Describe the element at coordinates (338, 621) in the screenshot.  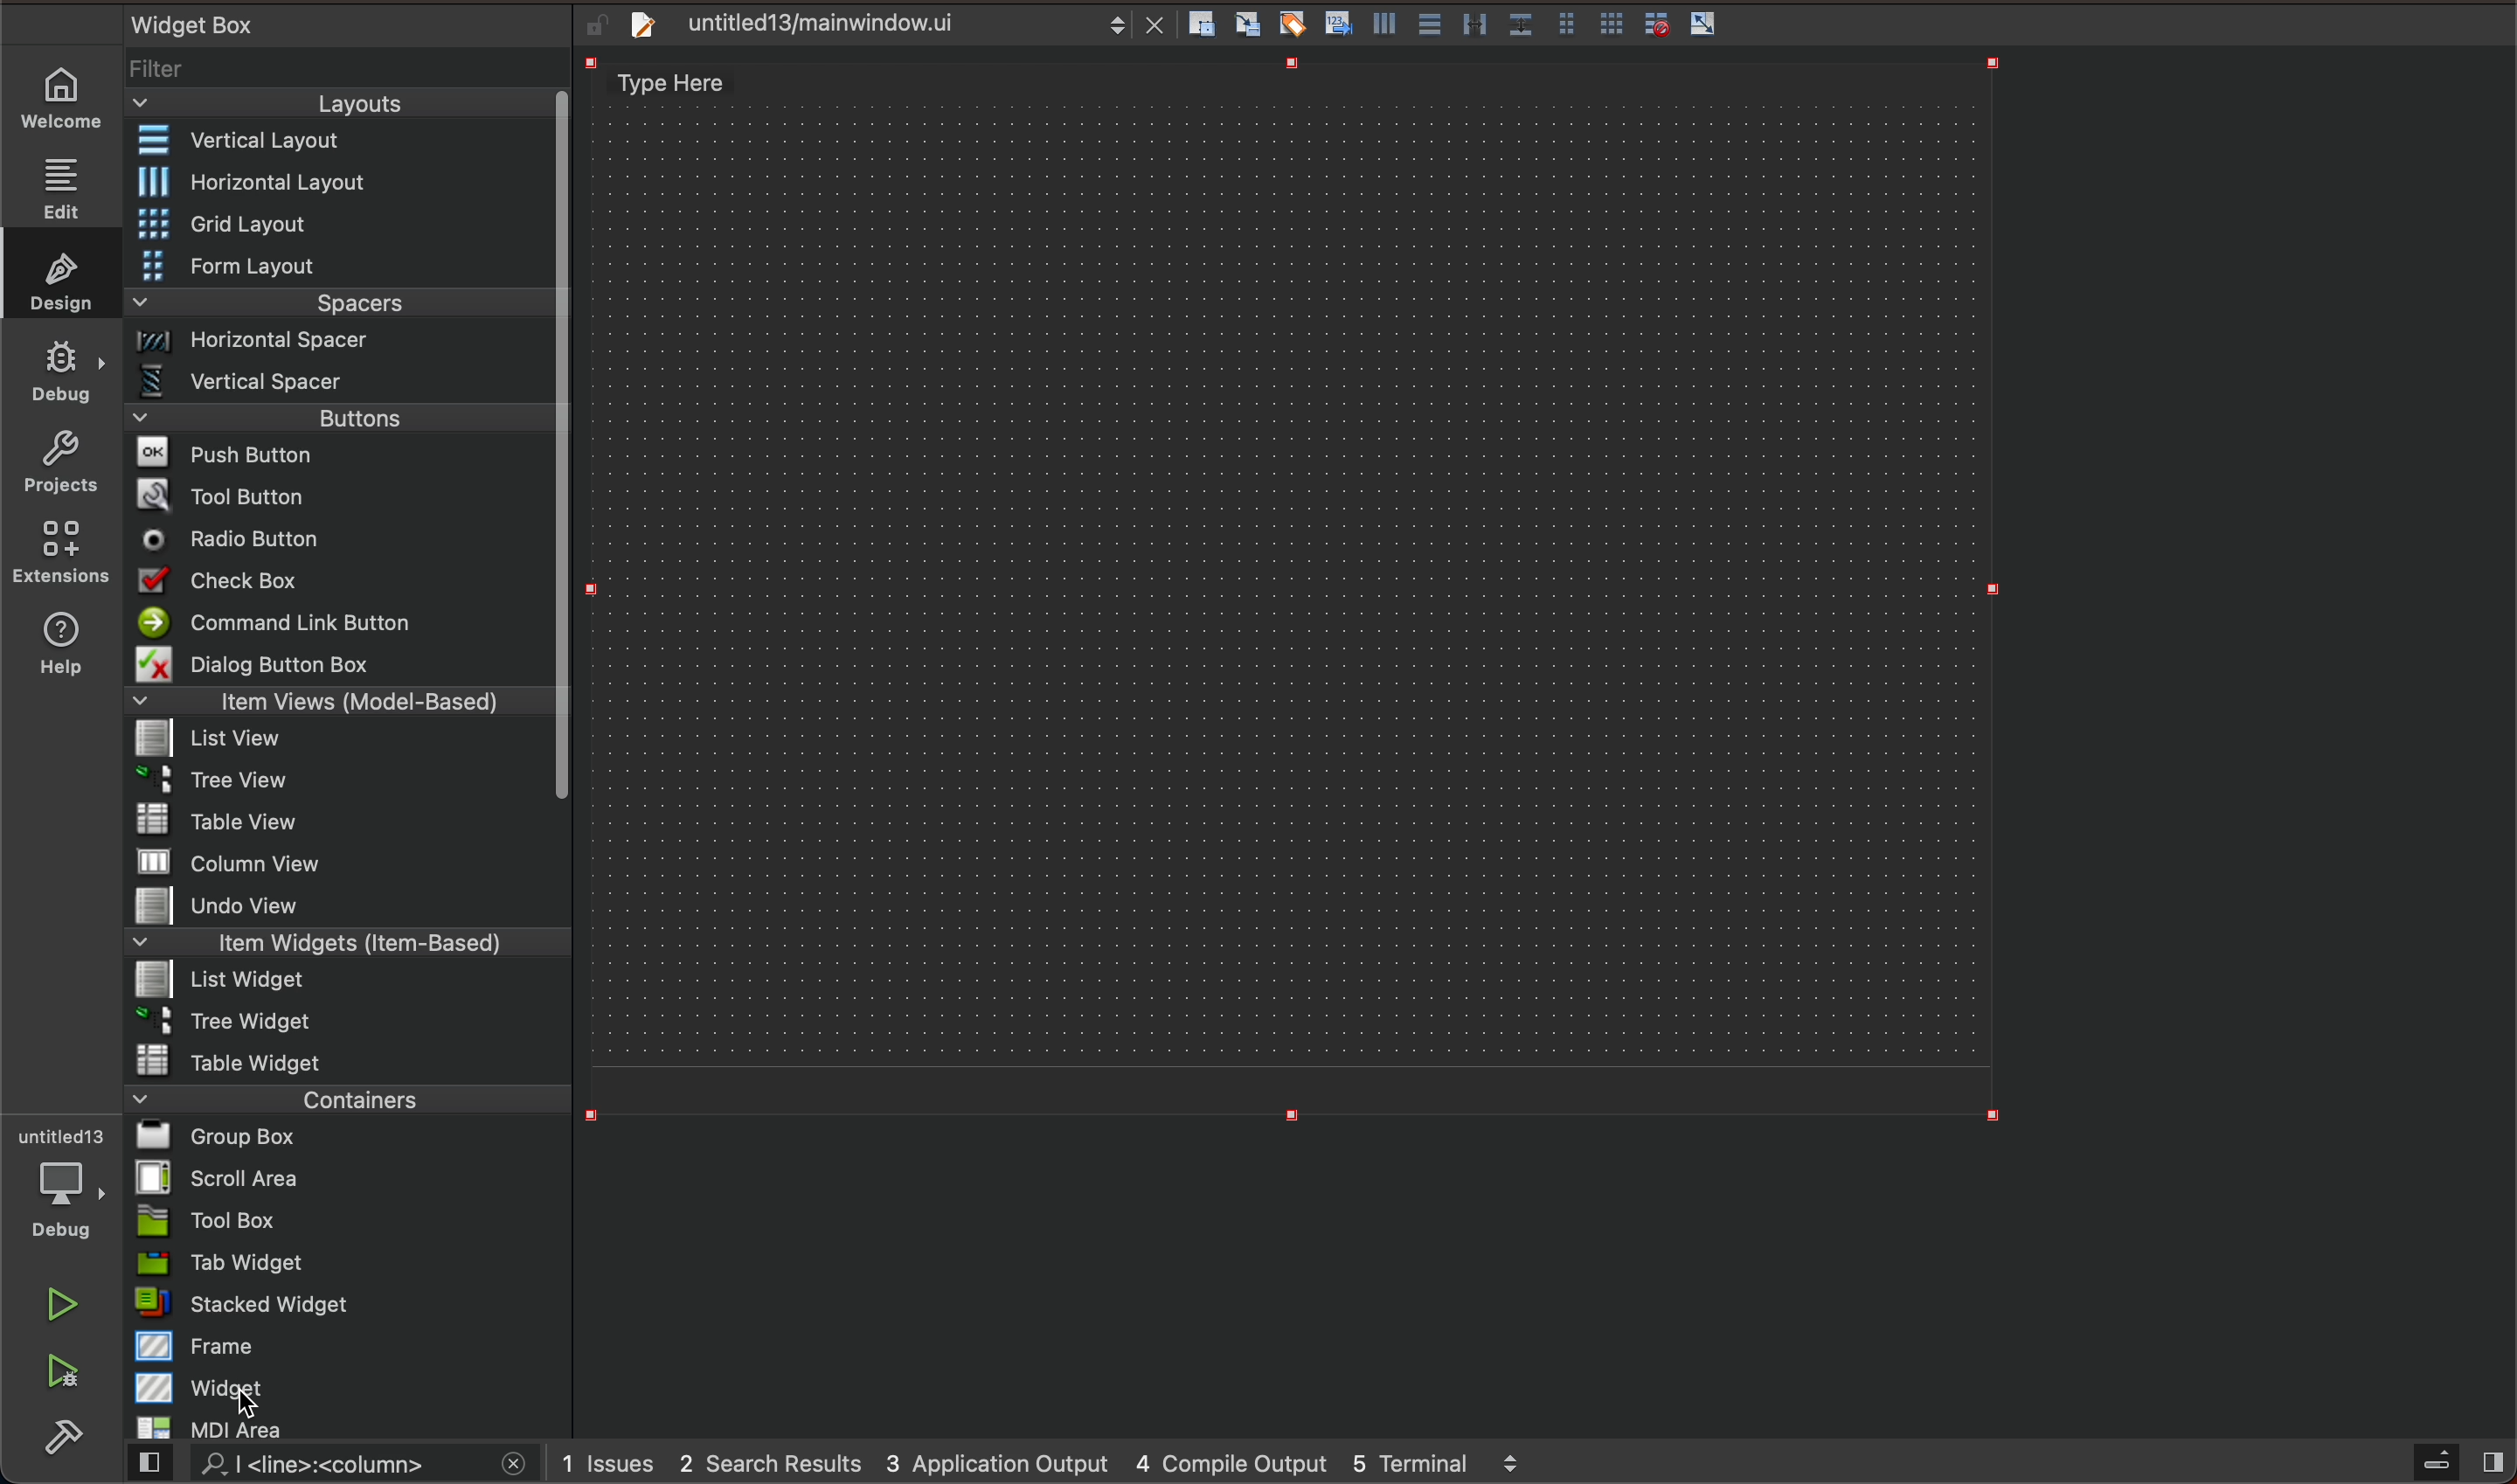
I see `command line button` at that location.